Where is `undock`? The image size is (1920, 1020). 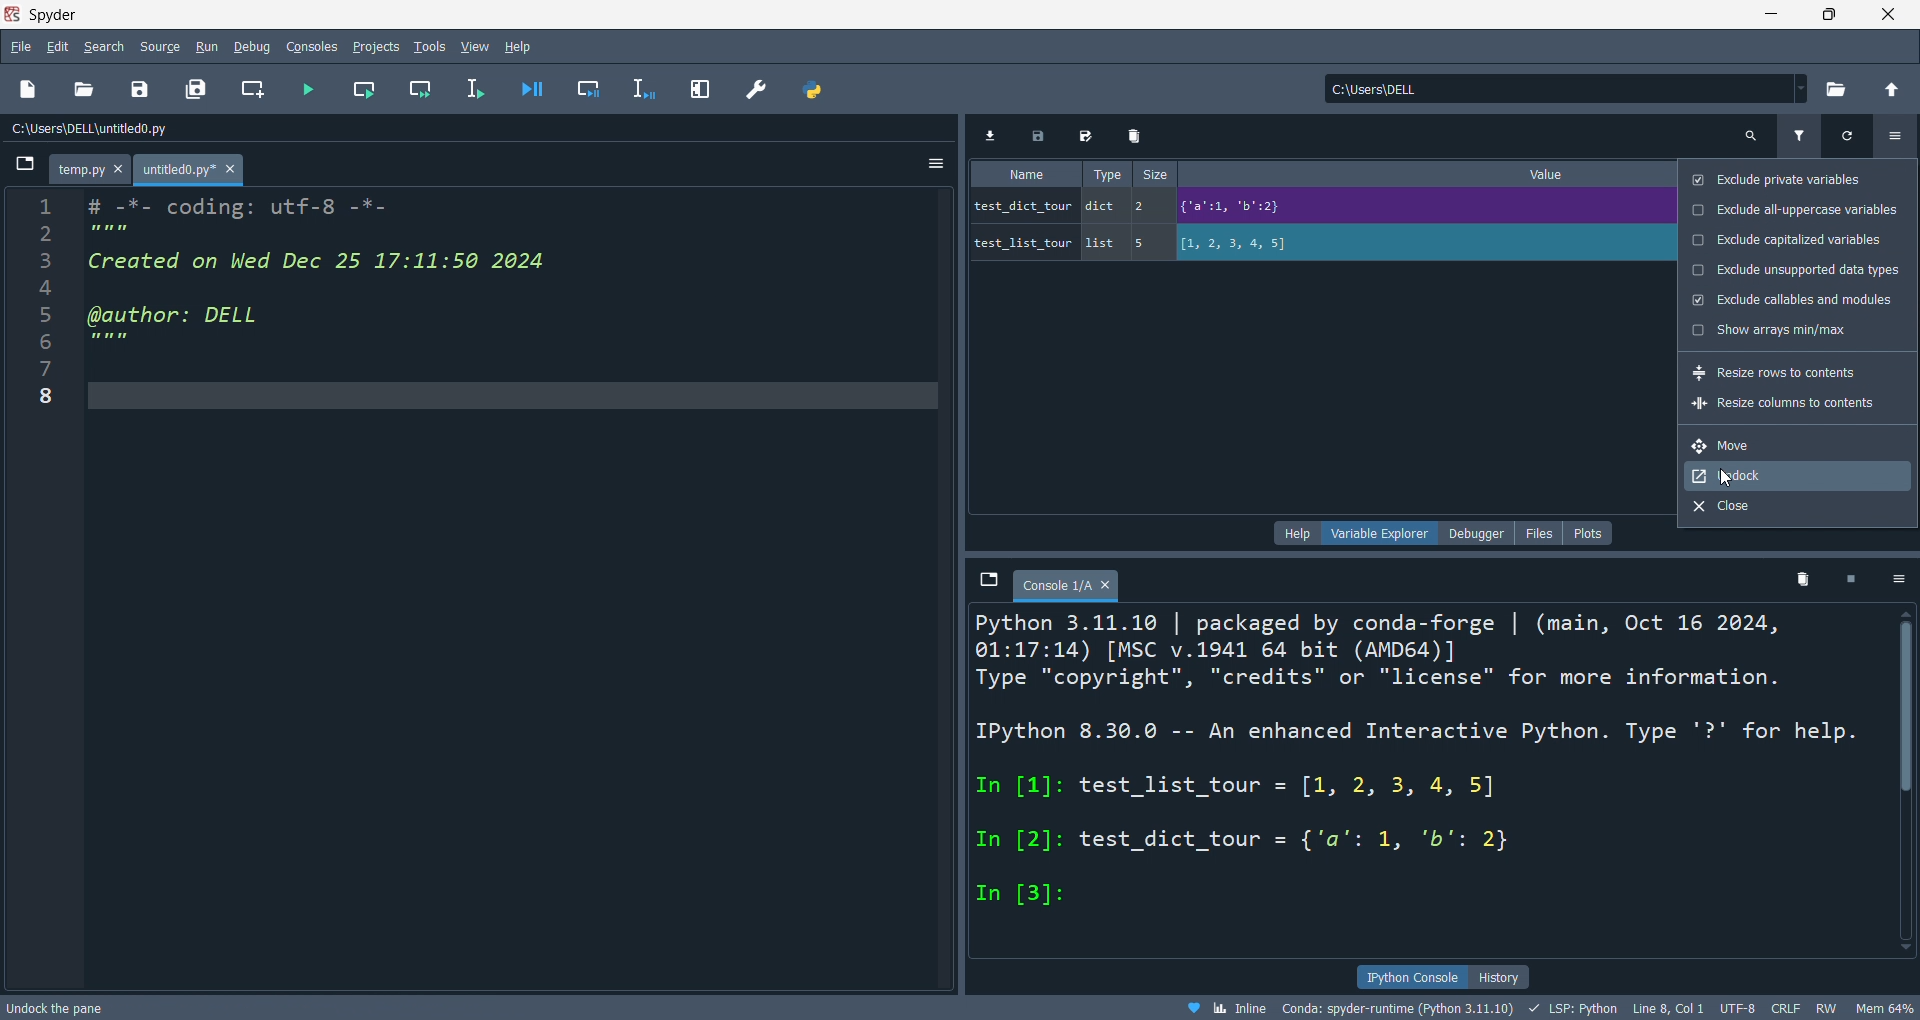
undock is located at coordinates (1793, 477).